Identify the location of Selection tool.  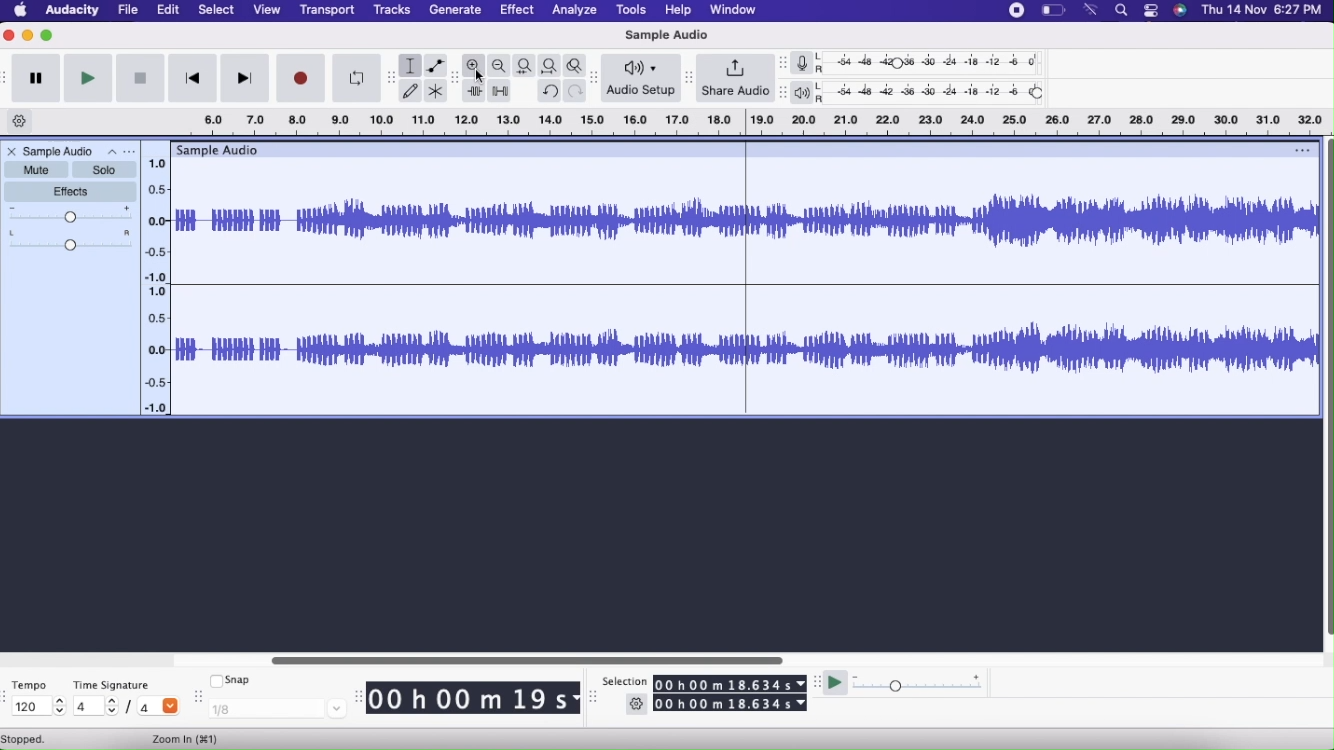
(411, 65).